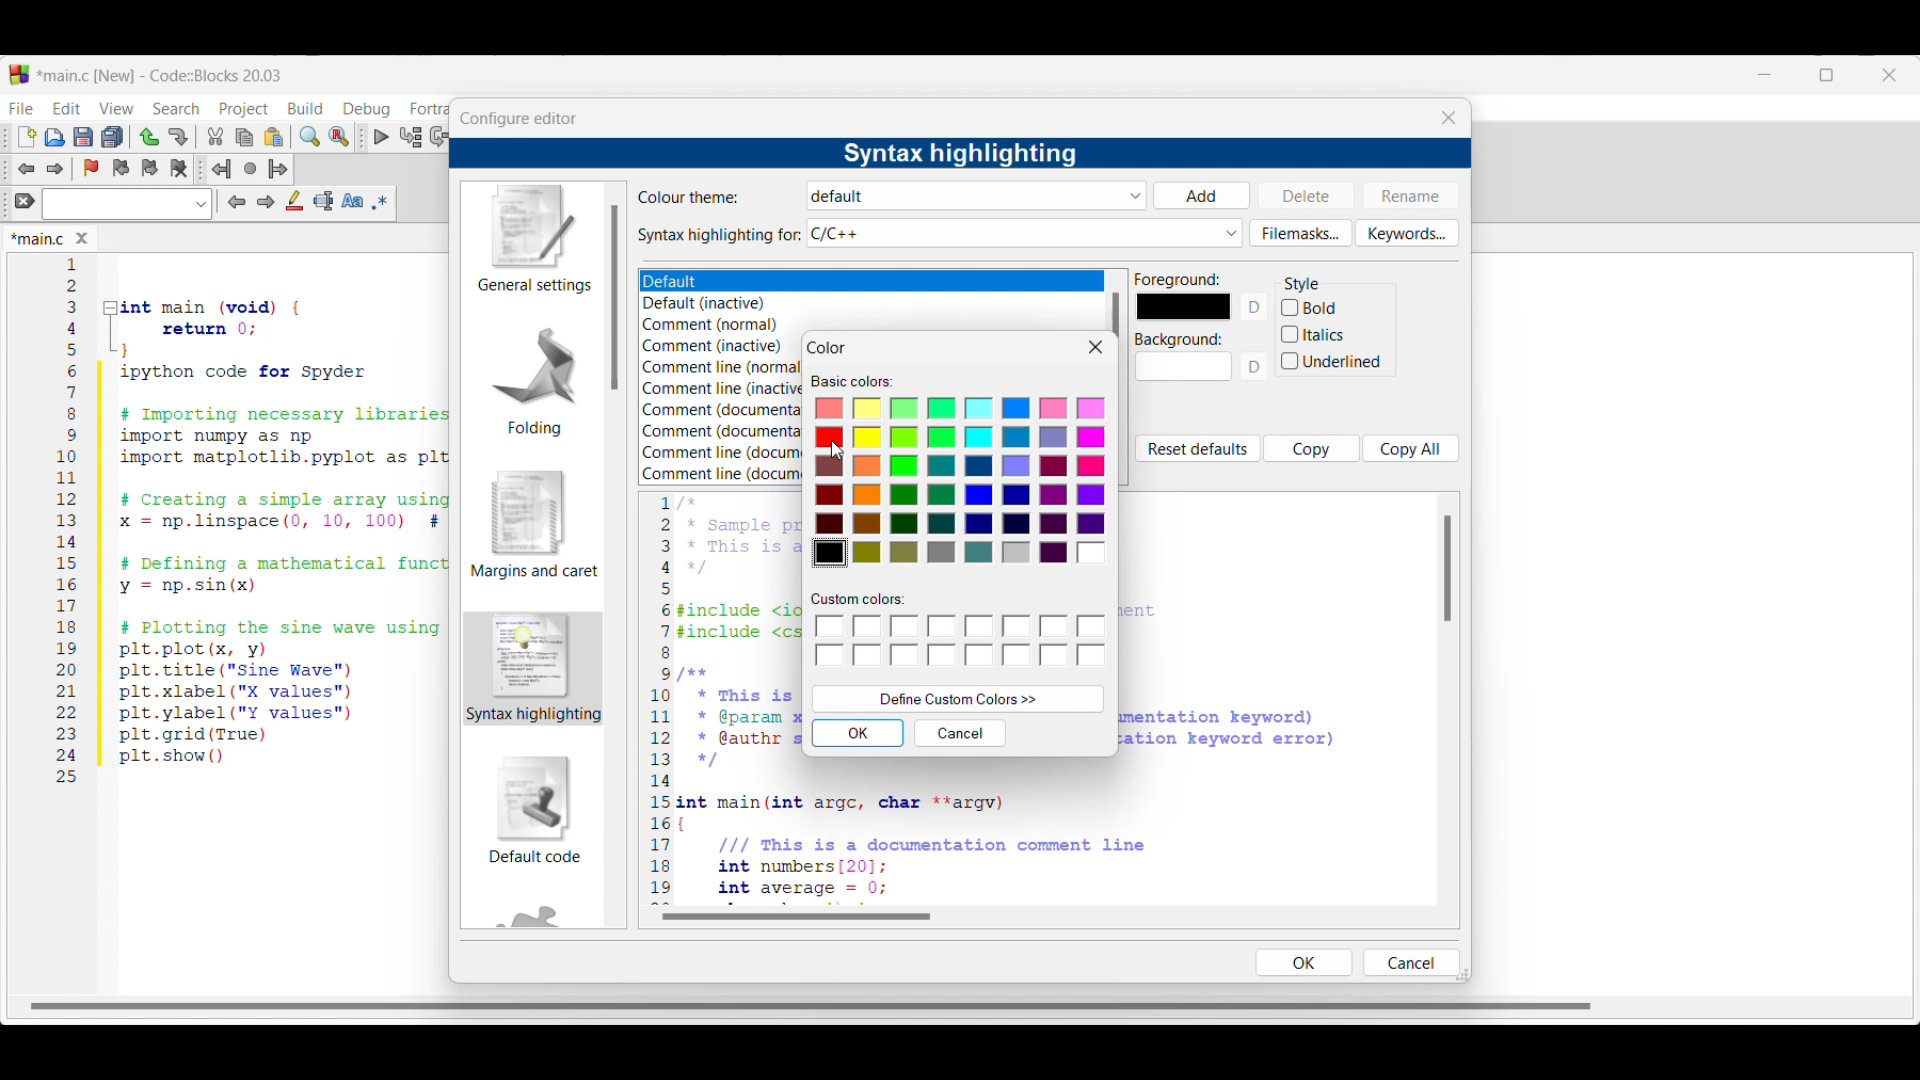  Describe the element at coordinates (1177, 340) in the screenshot. I see `Indicates background color options` at that location.